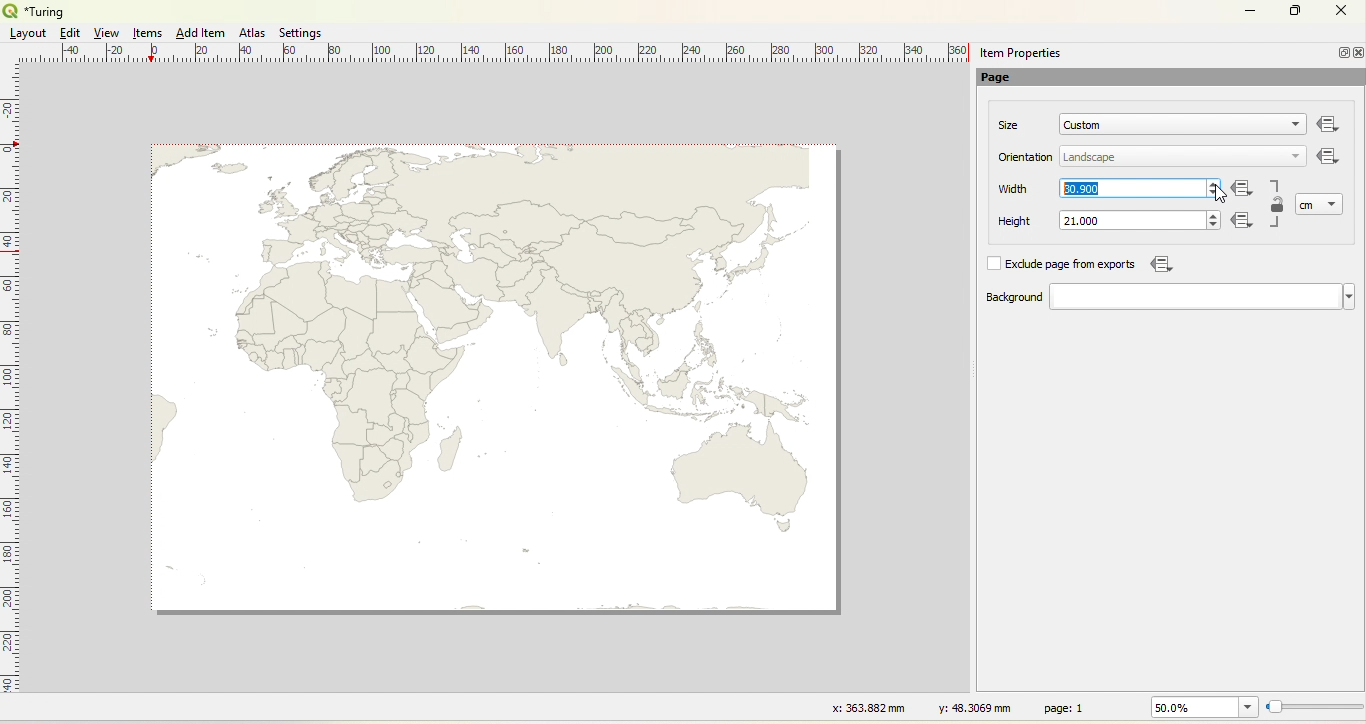 The height and width of the screenshot is (724, 1366). Describe the element at coordinates (1083, 125) in the screenshot. I see `Custom` at that location.